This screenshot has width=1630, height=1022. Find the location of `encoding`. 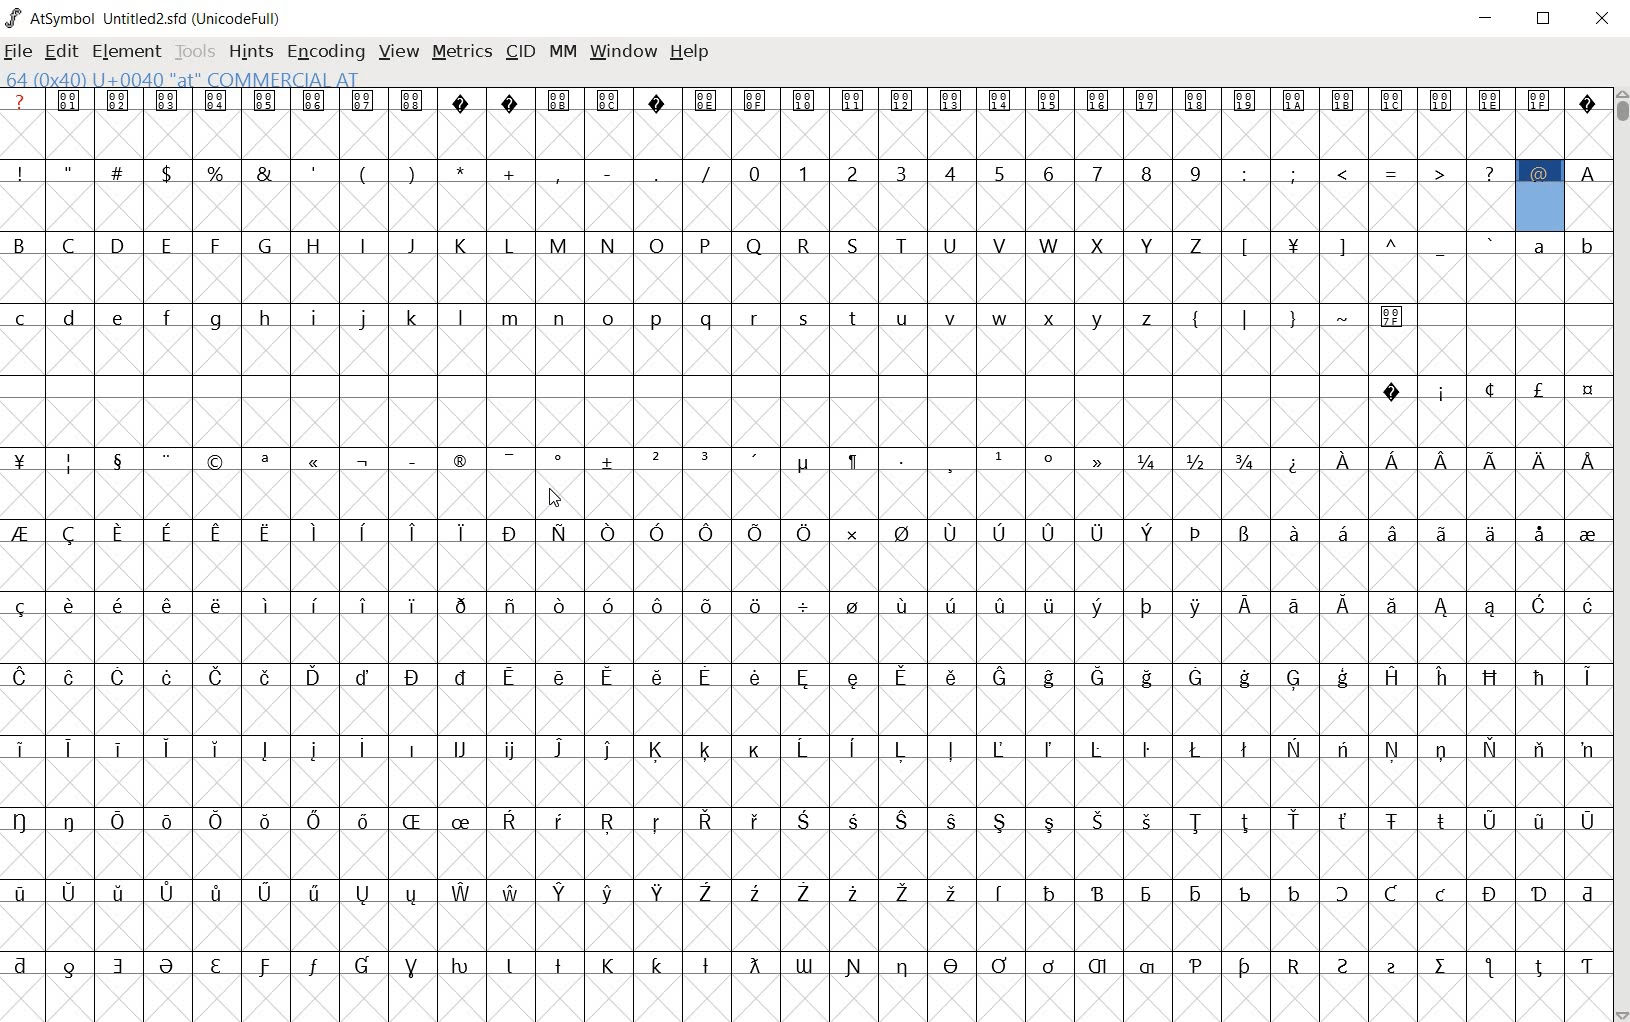

encoding is located at coordinates (326, 51).